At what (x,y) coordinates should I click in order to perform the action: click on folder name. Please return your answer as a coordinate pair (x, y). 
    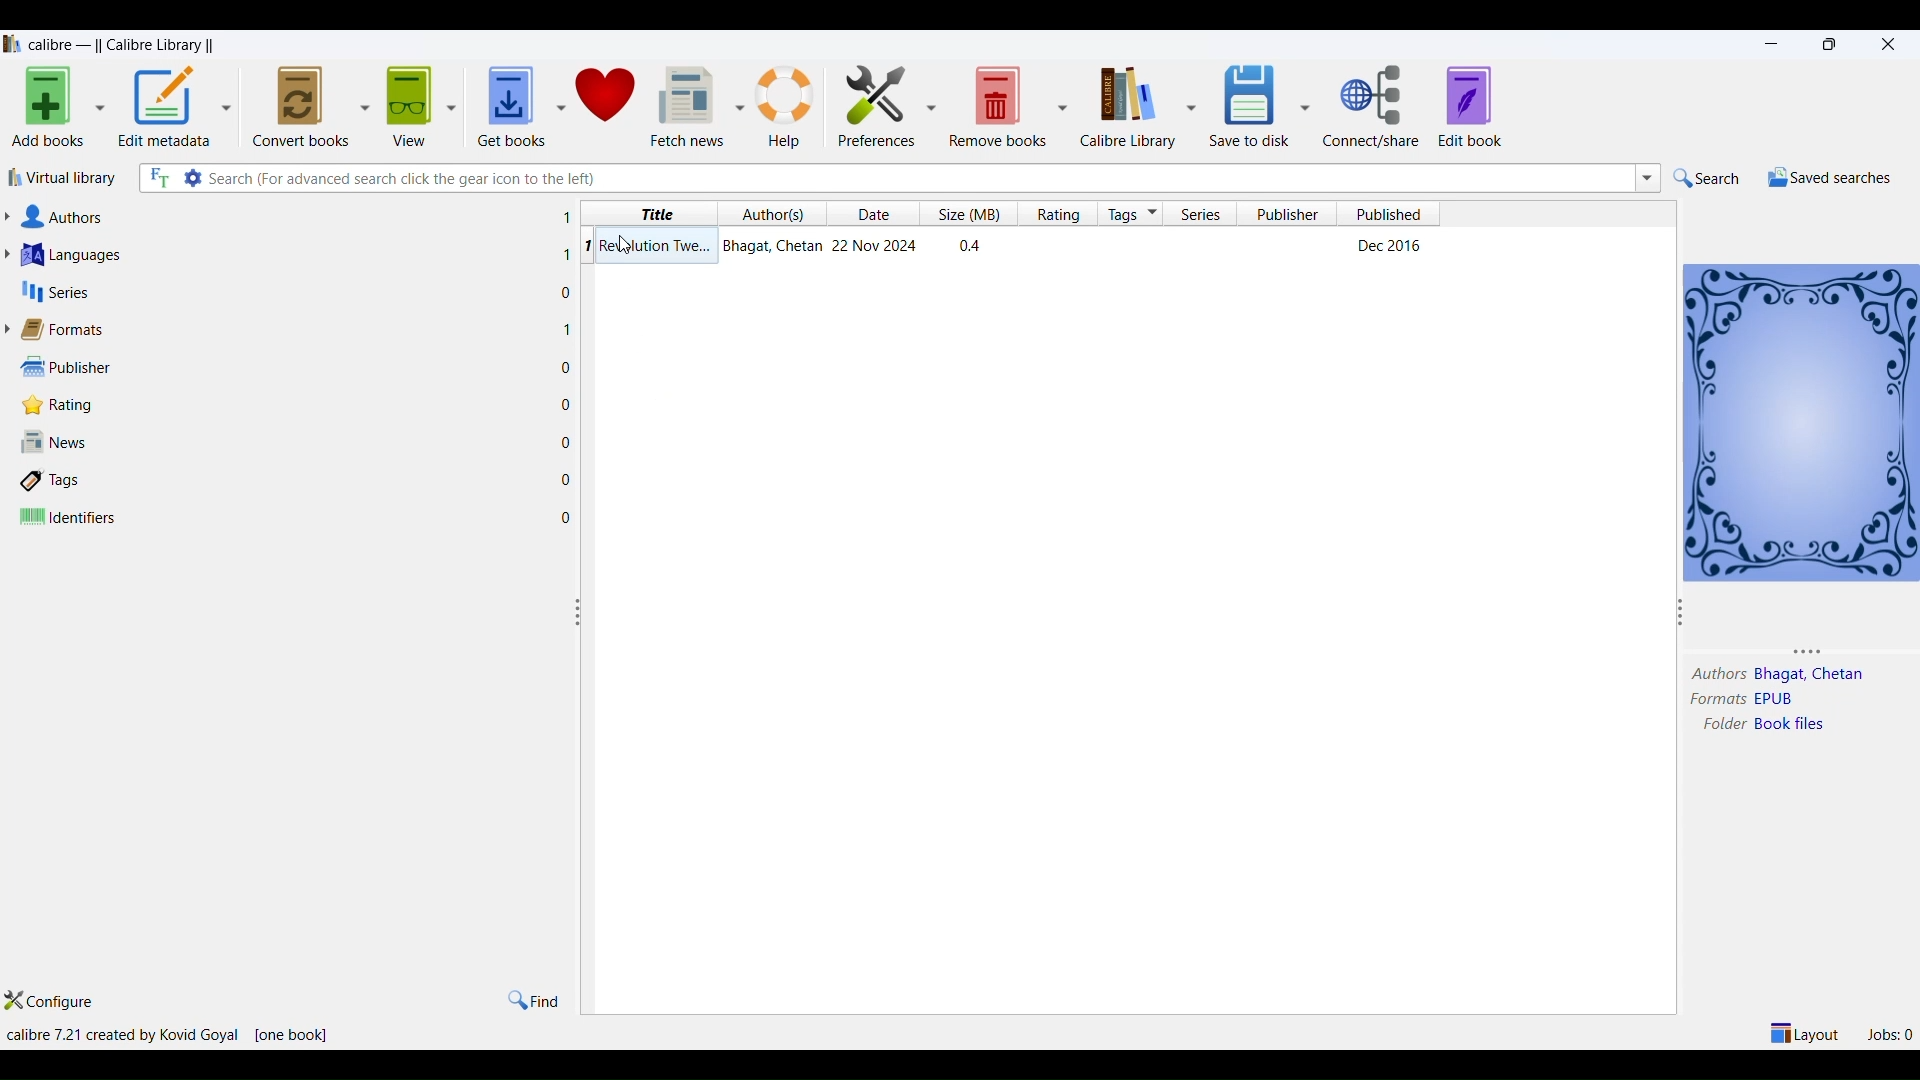
    Looking at the image, I should click on (1792, 729).